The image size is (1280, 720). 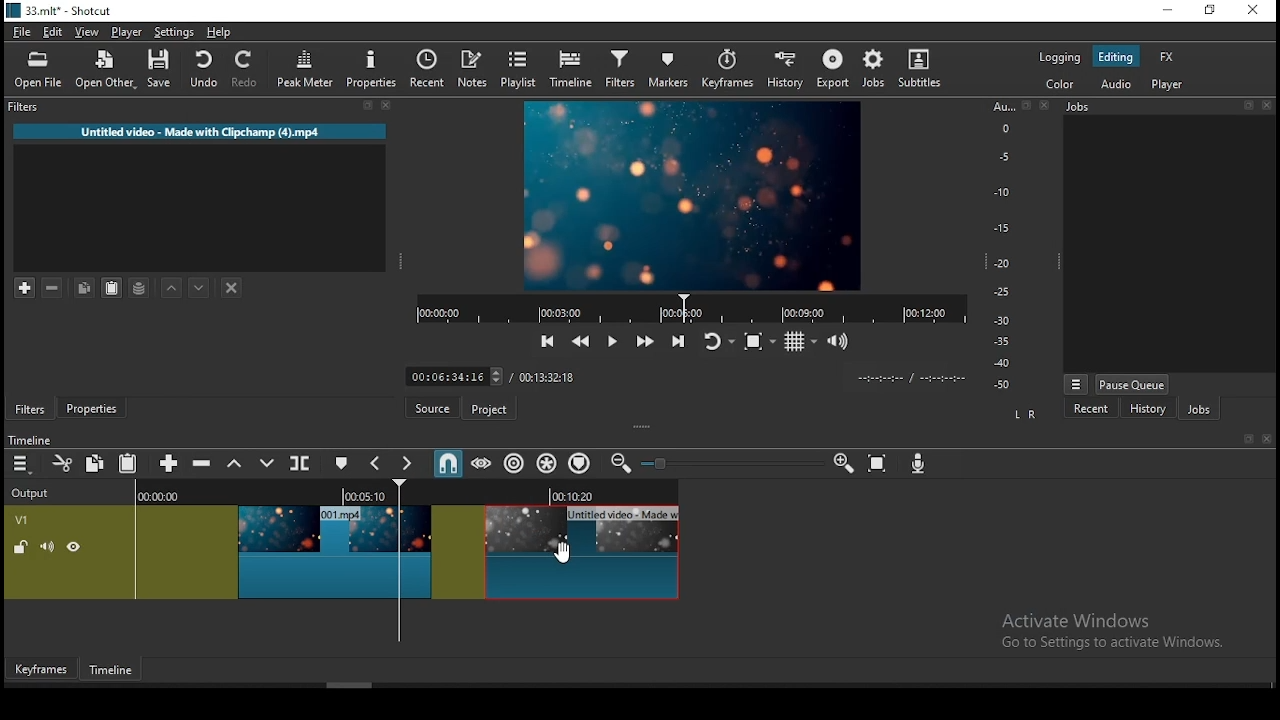 What do you see at coordinates (54, 34) in the screenshot?
I see `edit` at bounding box center [54, 34].